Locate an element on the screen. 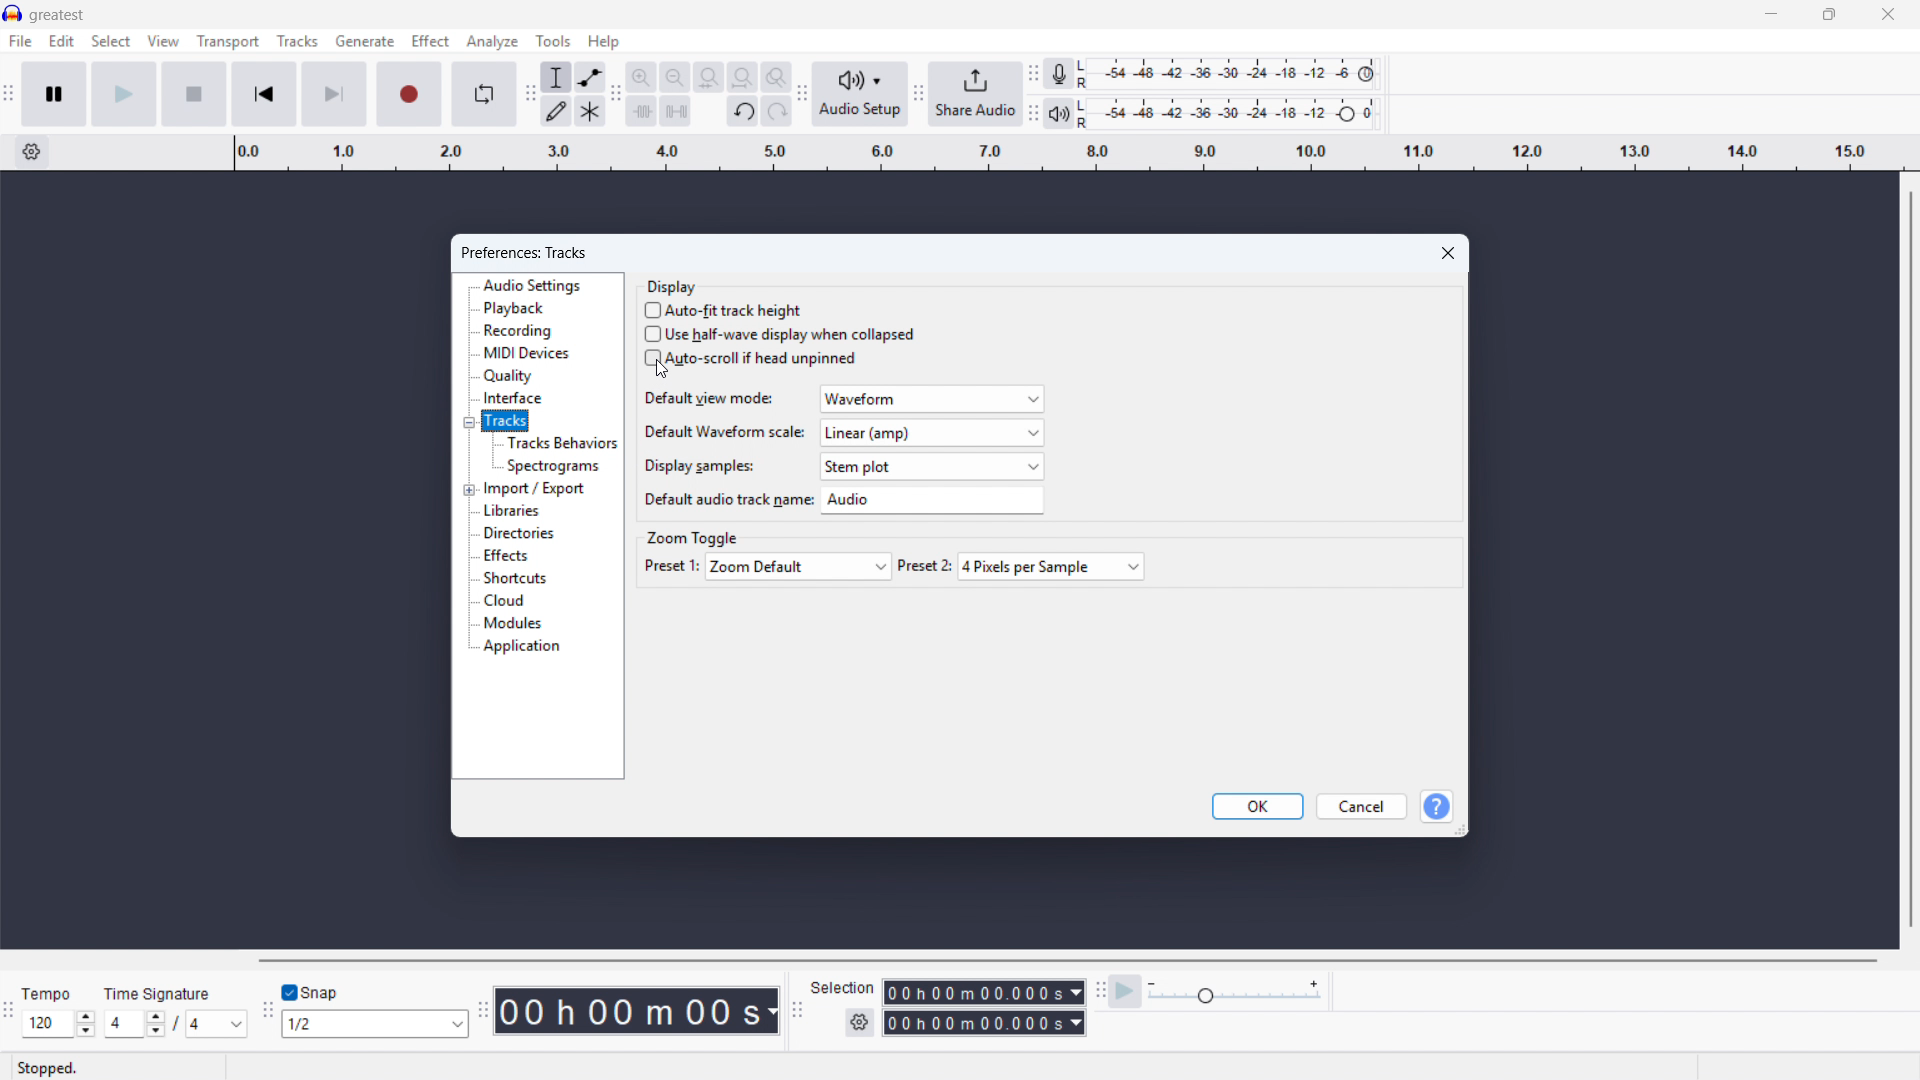 The width and height of the screenshot is (1920, 1080). Display  is located at coordinates (672, 286).